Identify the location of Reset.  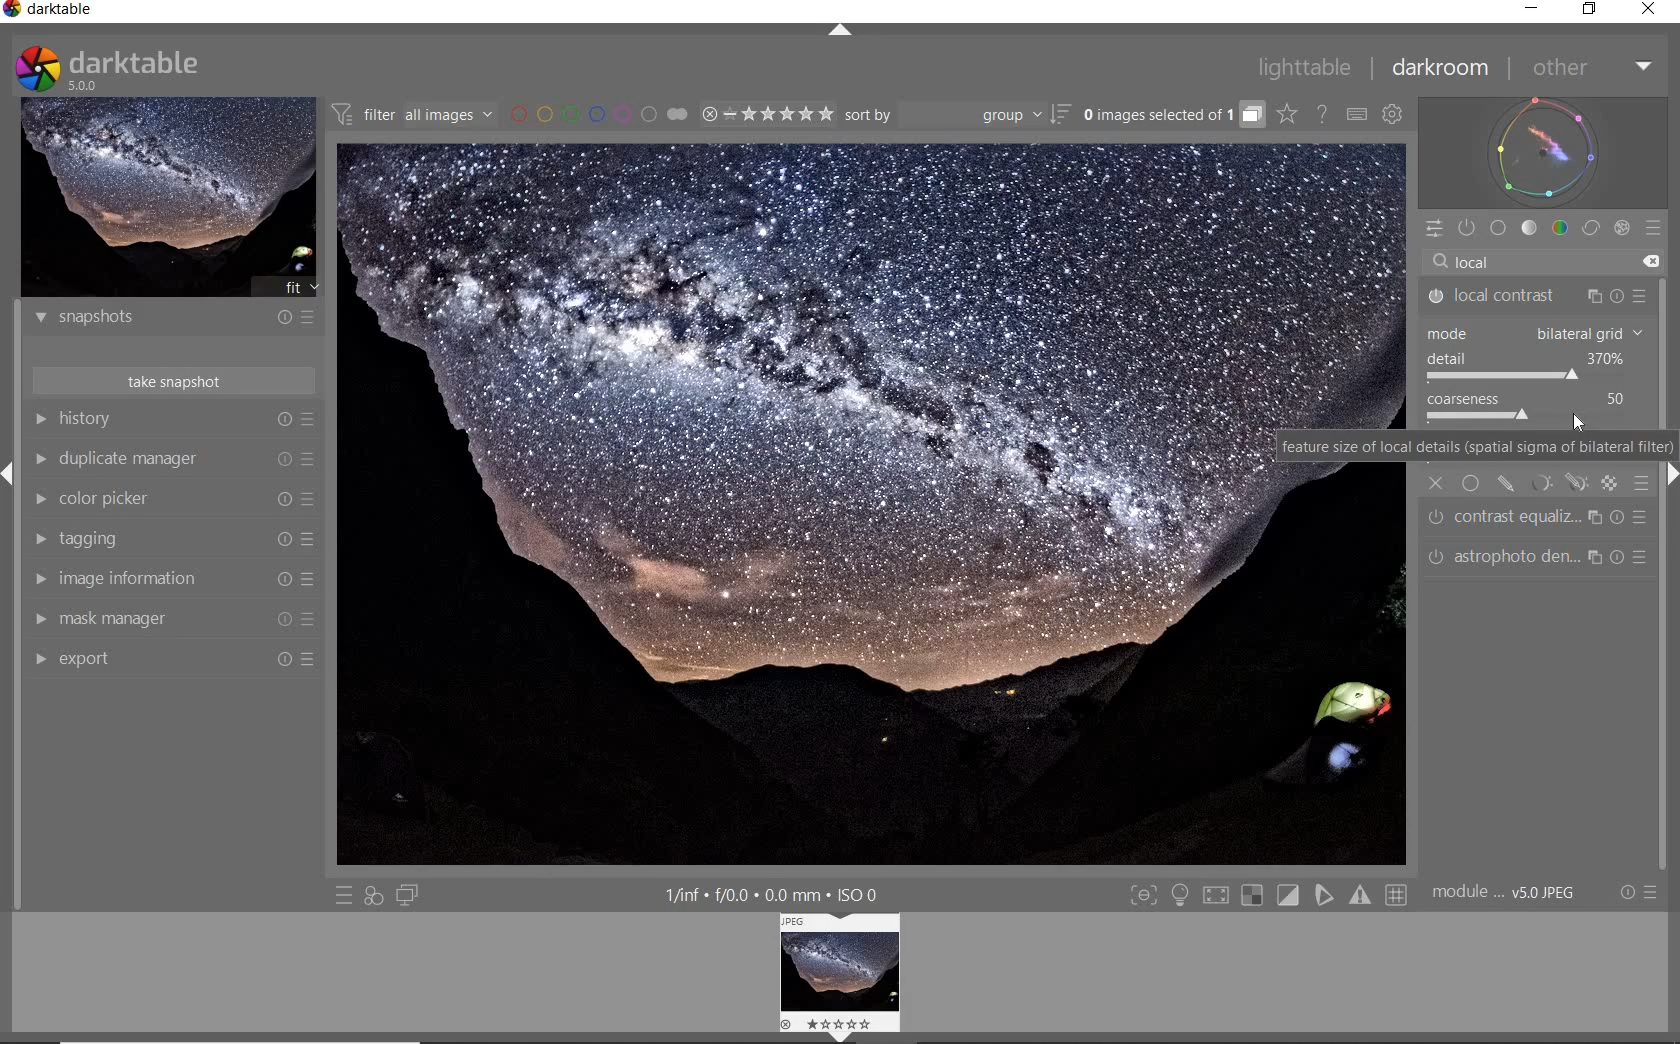
(280, 659).